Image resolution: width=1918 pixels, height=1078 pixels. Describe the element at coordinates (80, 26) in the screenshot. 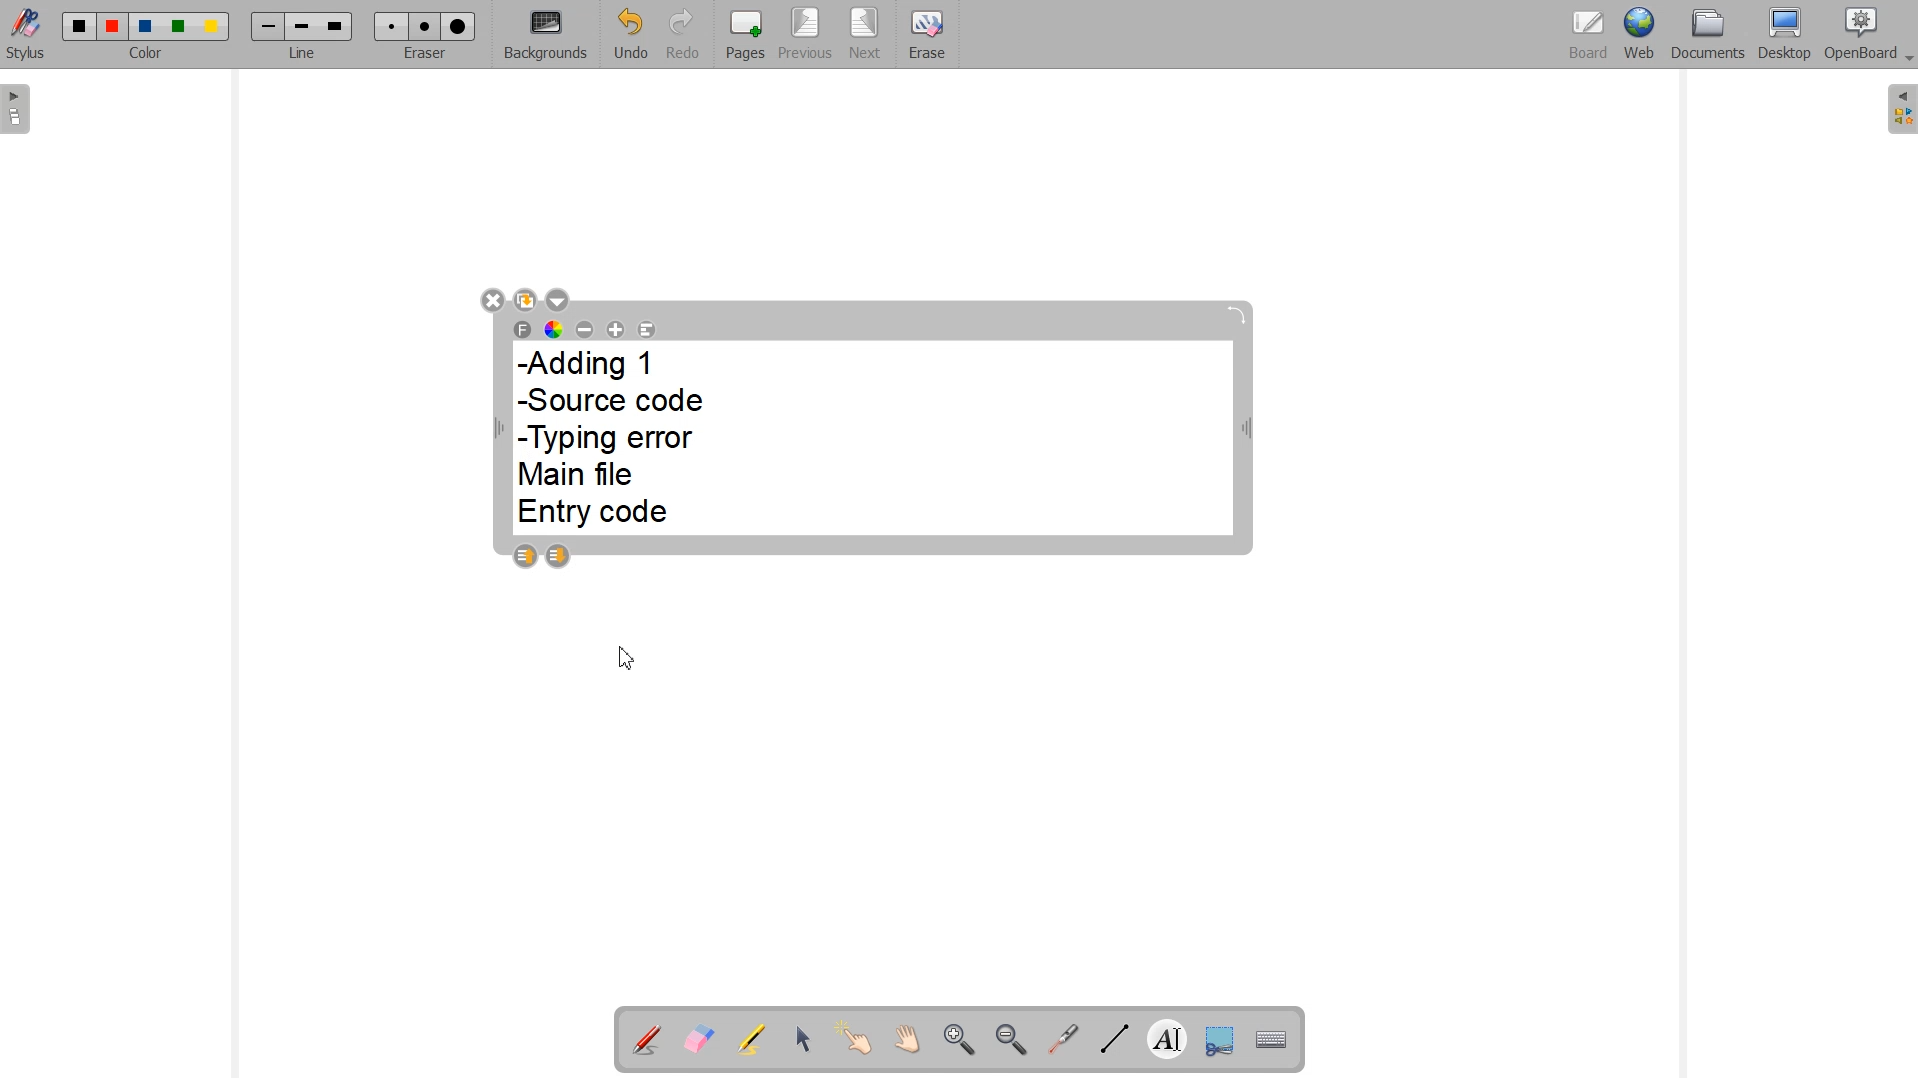

I see `Color 1` at that location.